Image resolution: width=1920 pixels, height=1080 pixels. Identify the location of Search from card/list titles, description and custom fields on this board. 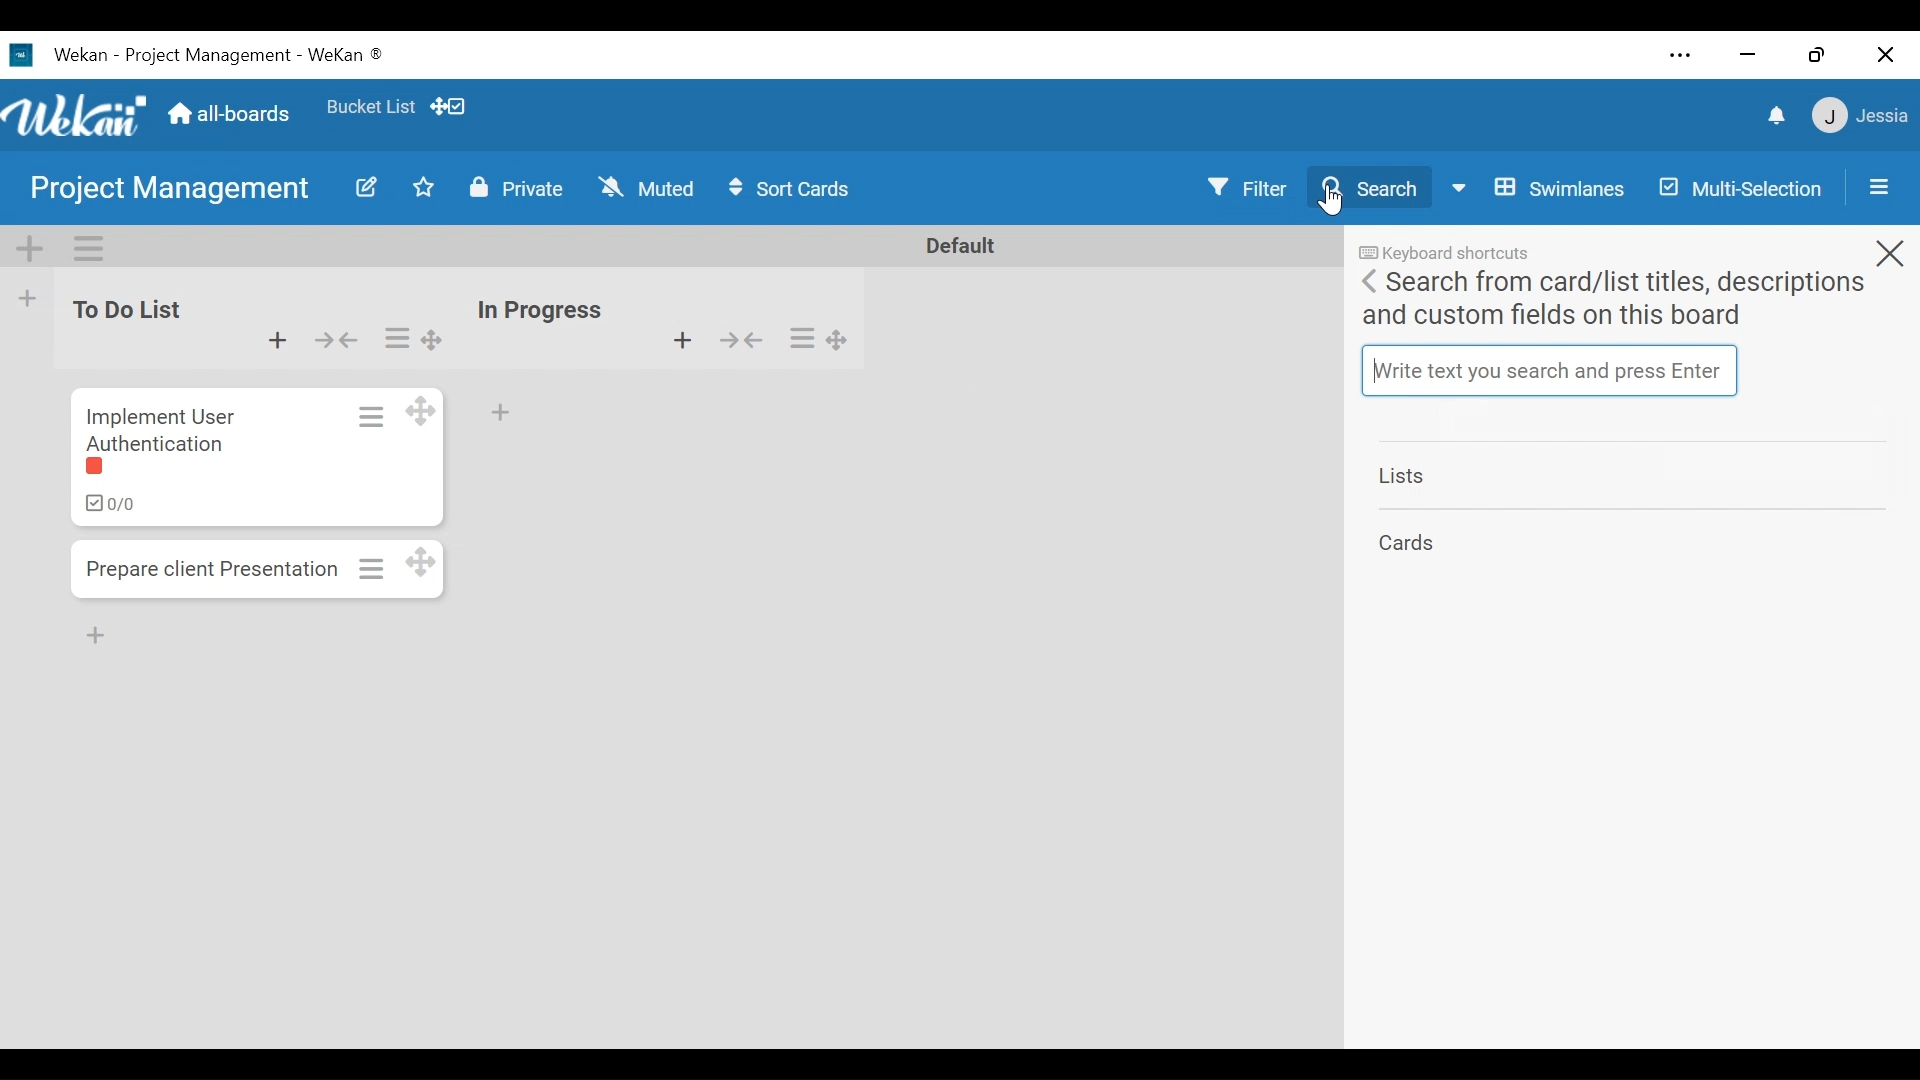
(1613, 301).